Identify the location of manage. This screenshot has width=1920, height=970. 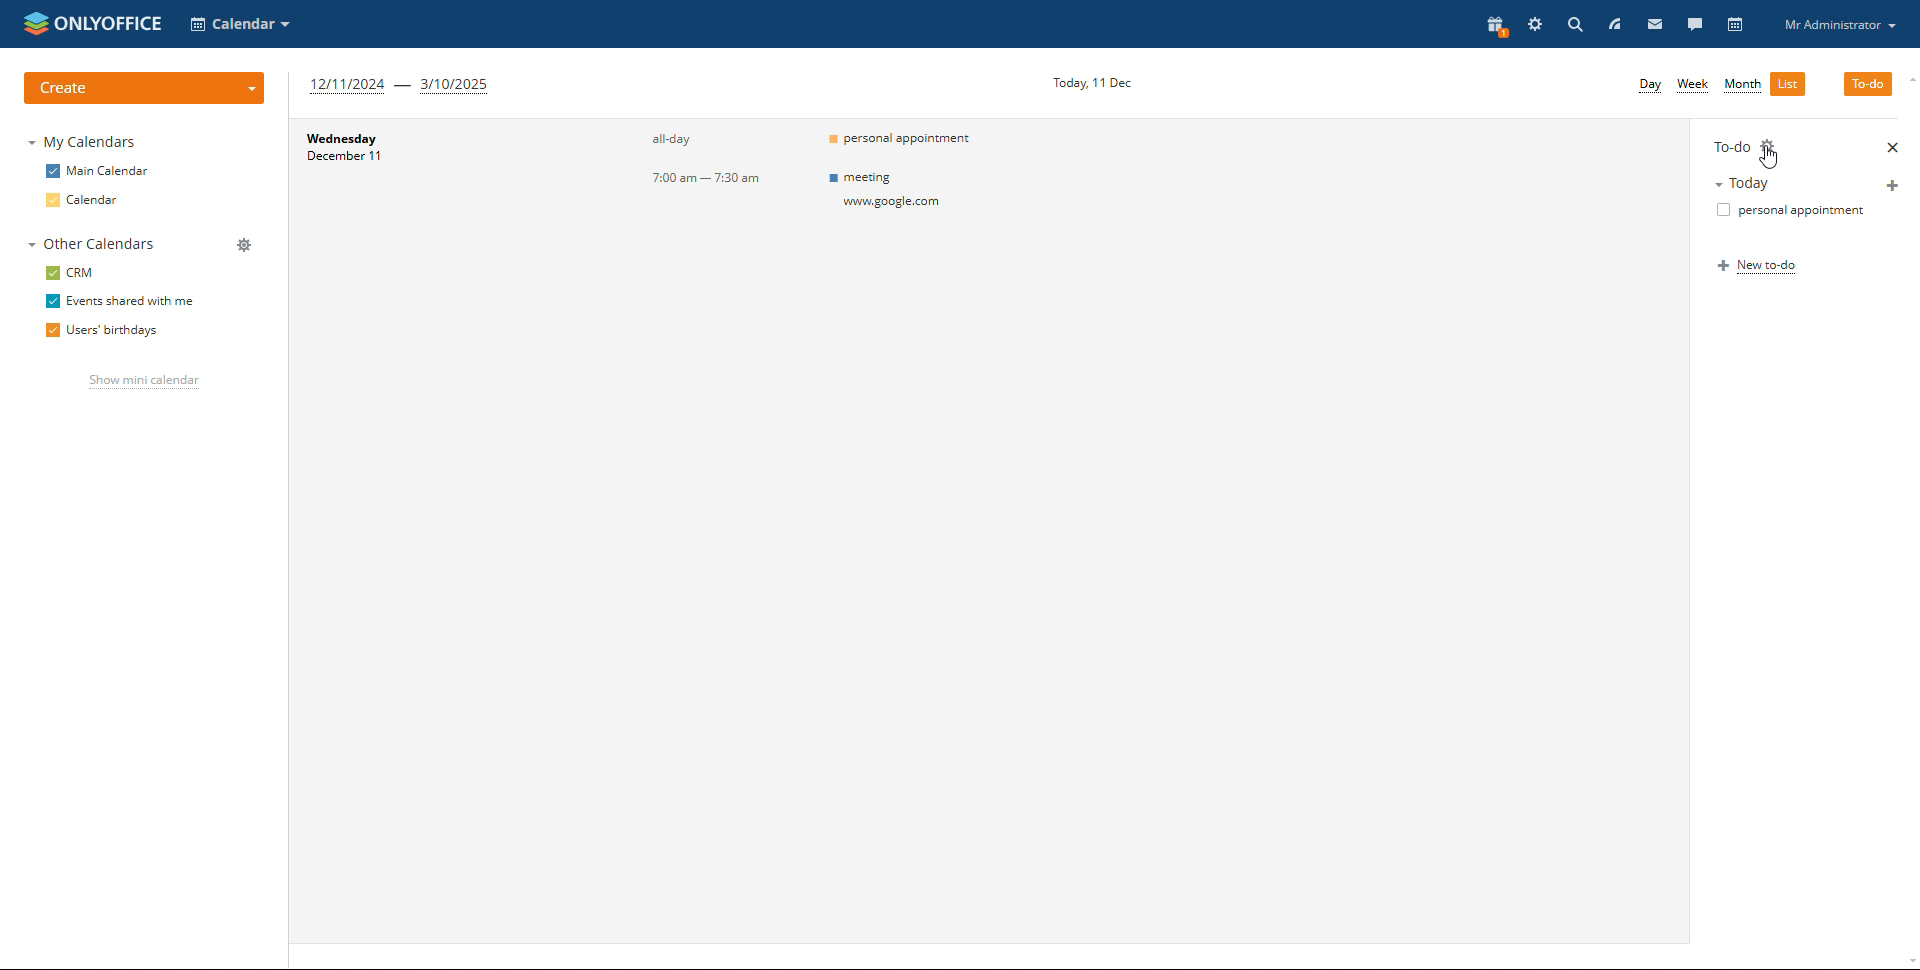
(244, 245).